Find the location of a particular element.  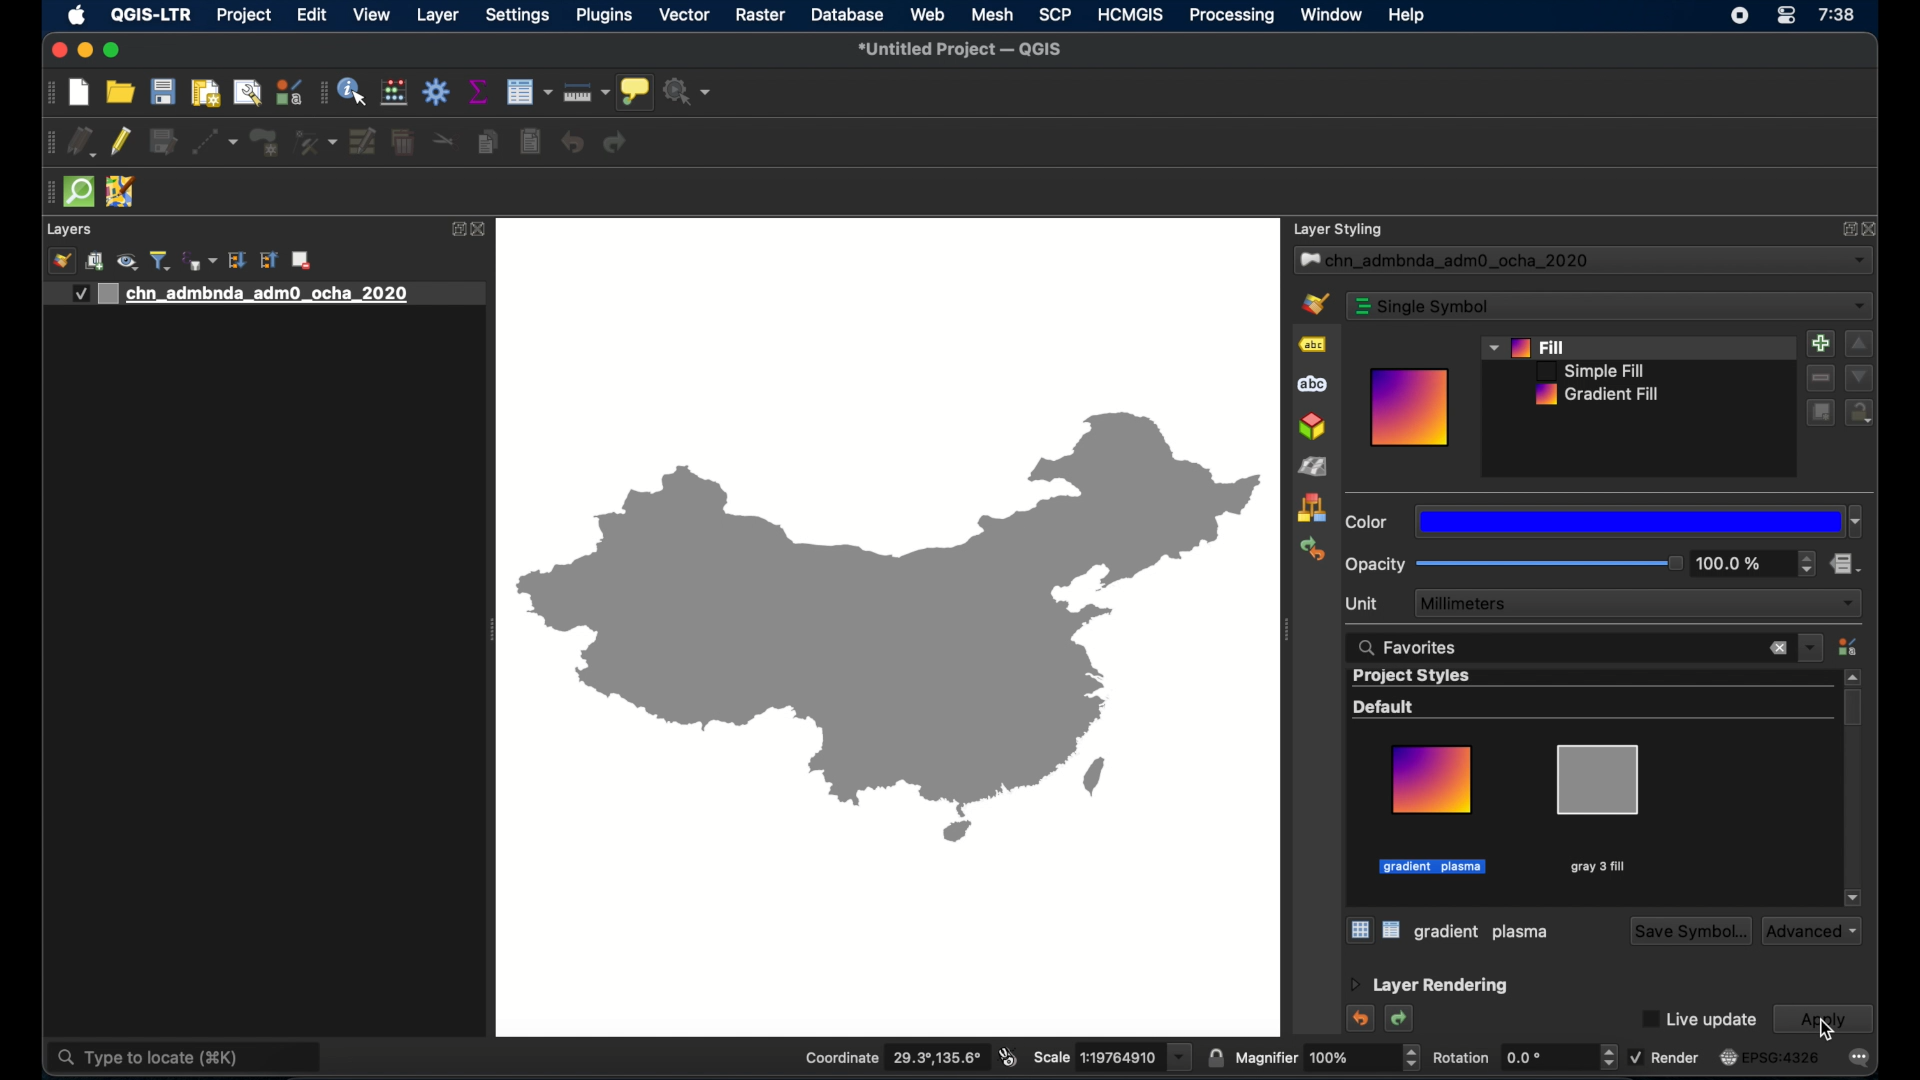

gradient plasma is located at coordinates (1433, 810).